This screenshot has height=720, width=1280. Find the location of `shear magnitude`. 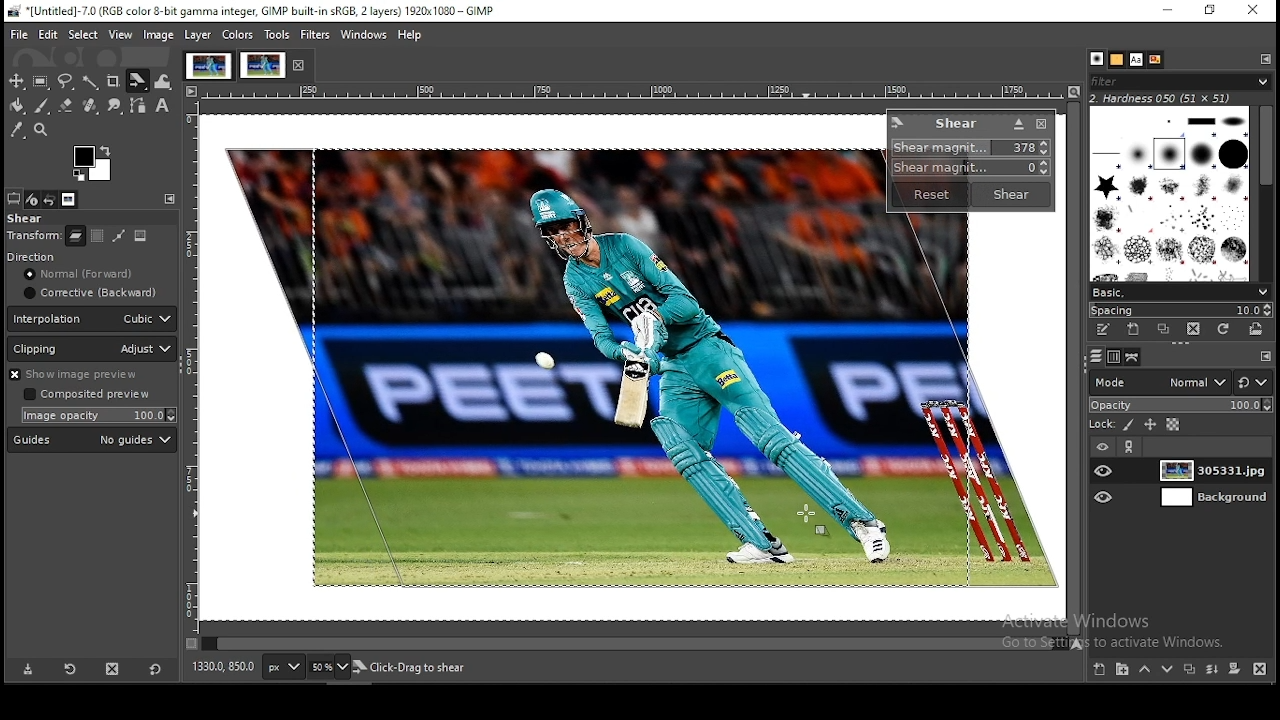

shear magnitude is located at coordinates (967, 169).